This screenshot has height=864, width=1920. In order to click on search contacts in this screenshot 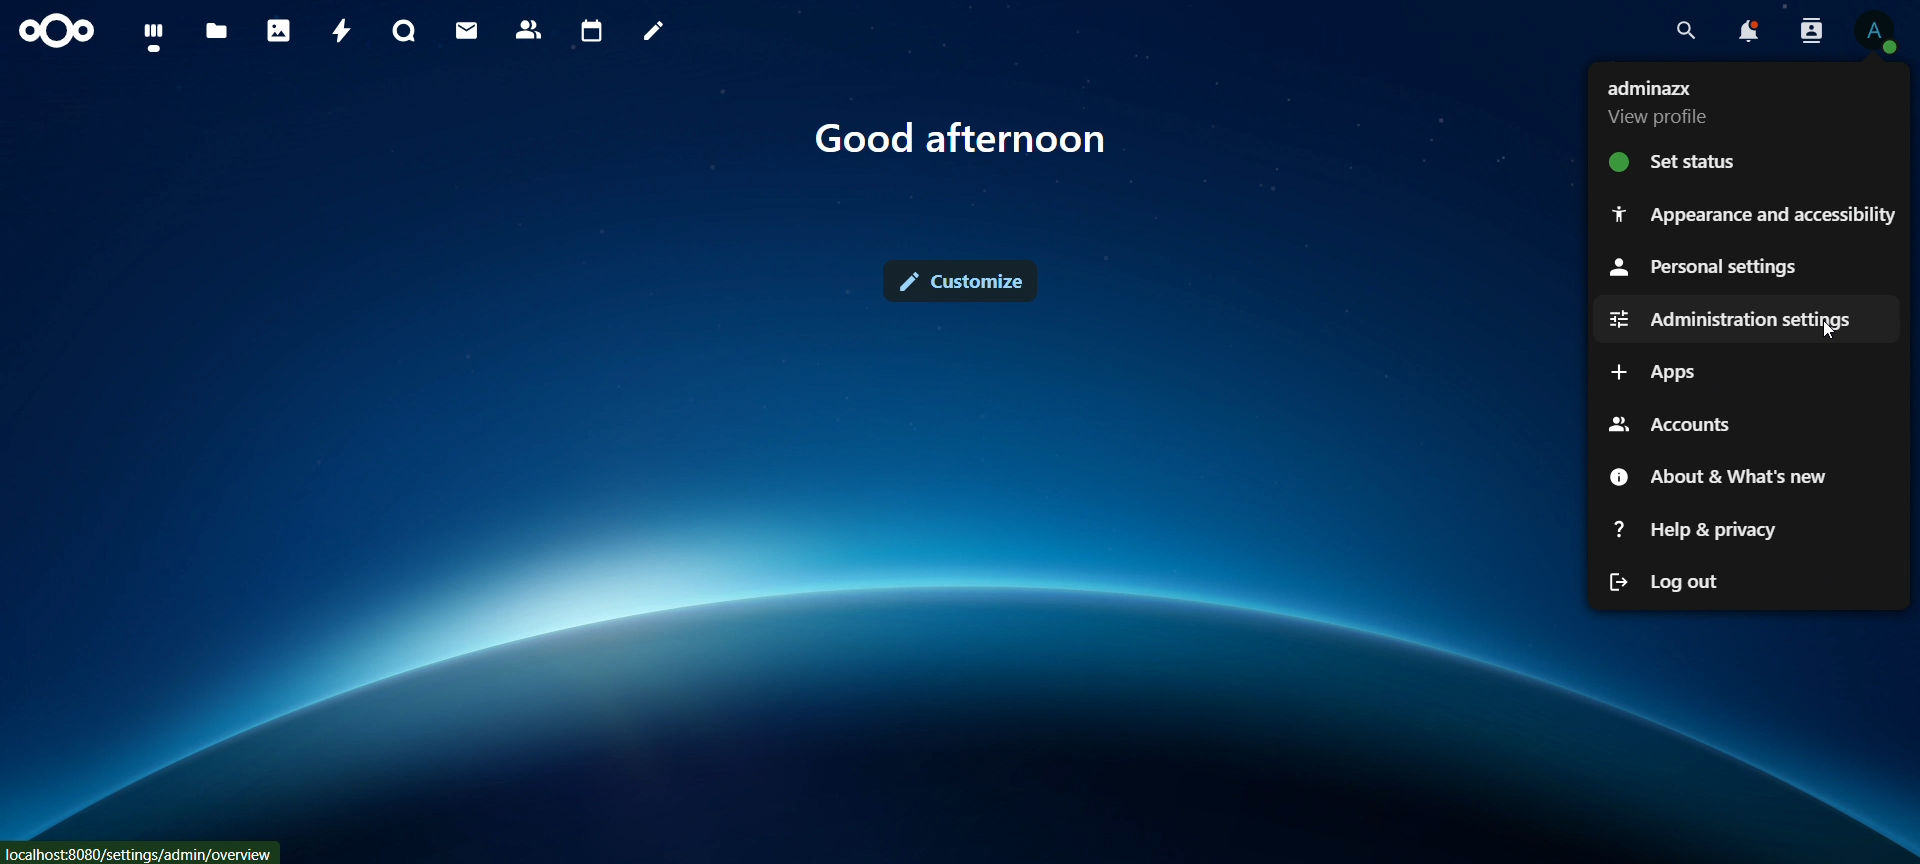, I will do `click(1812, 32)`.